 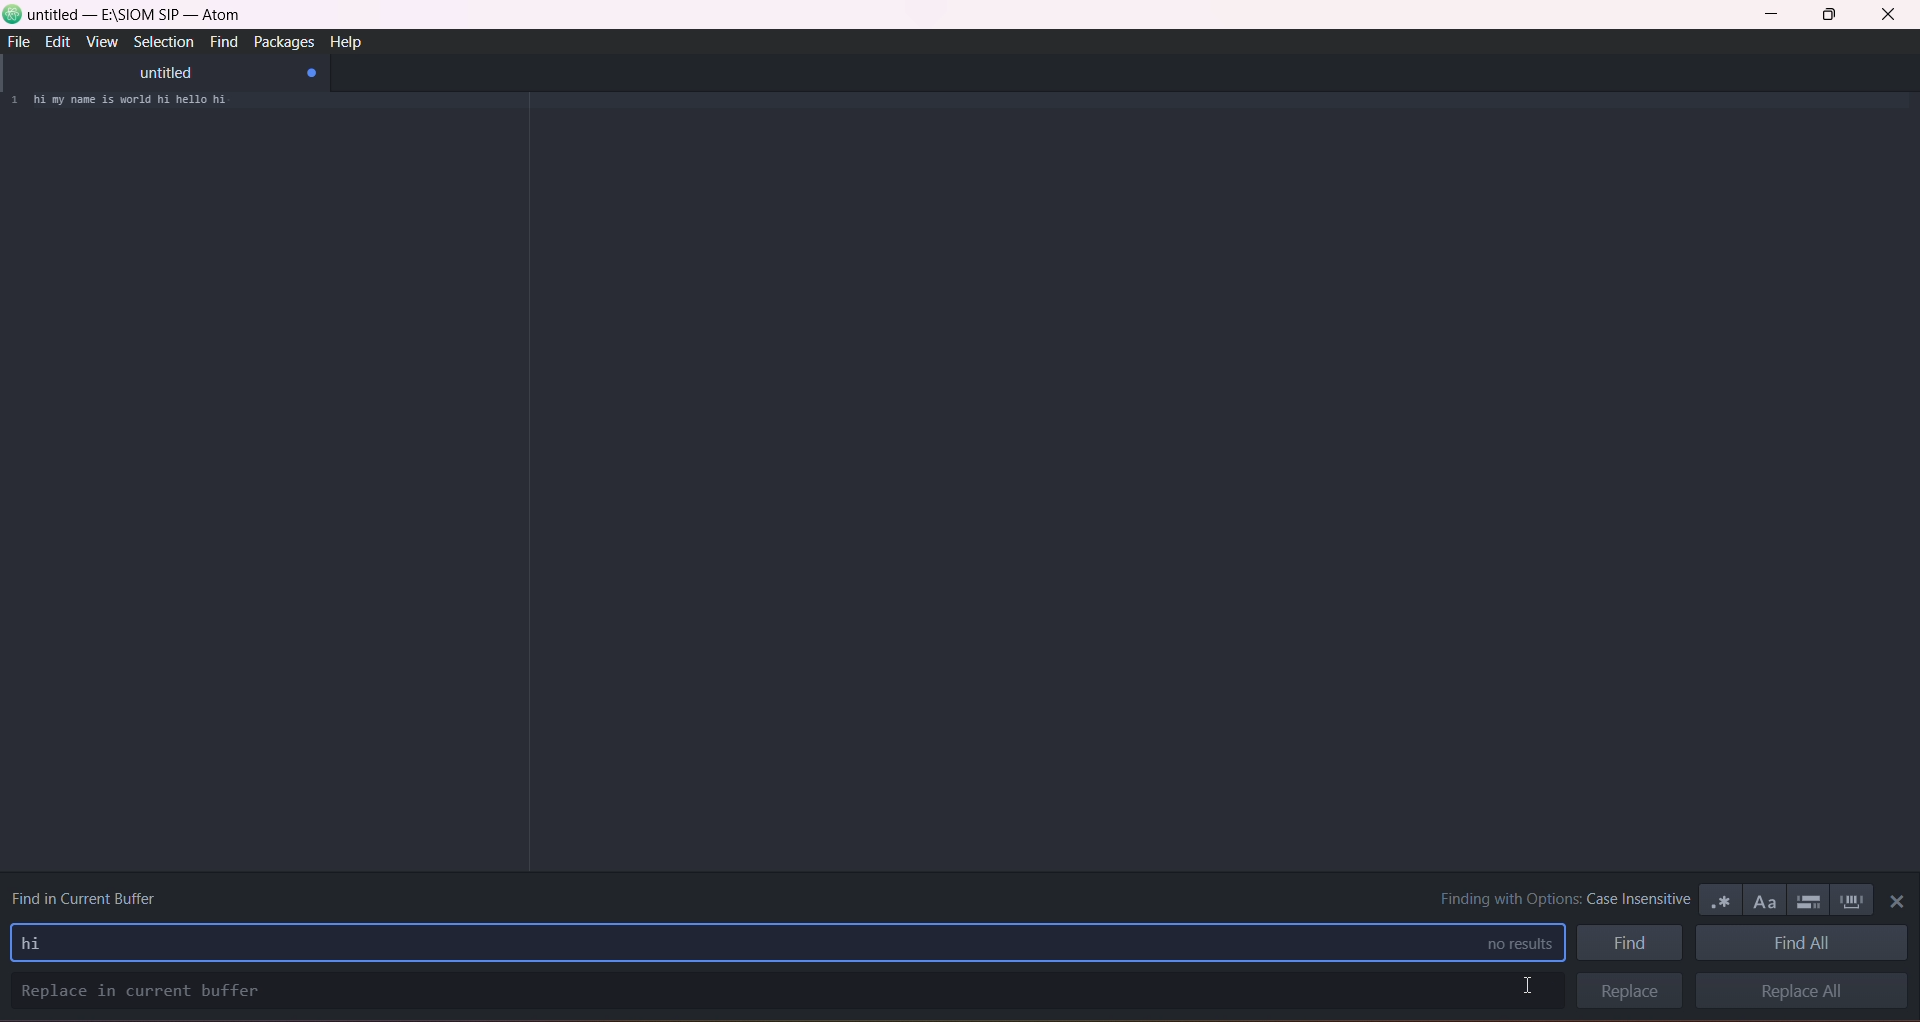 What do you see at coordinates (1626, 991) in the screenshot?
I see `replace` at bounding box center [1626, 991].